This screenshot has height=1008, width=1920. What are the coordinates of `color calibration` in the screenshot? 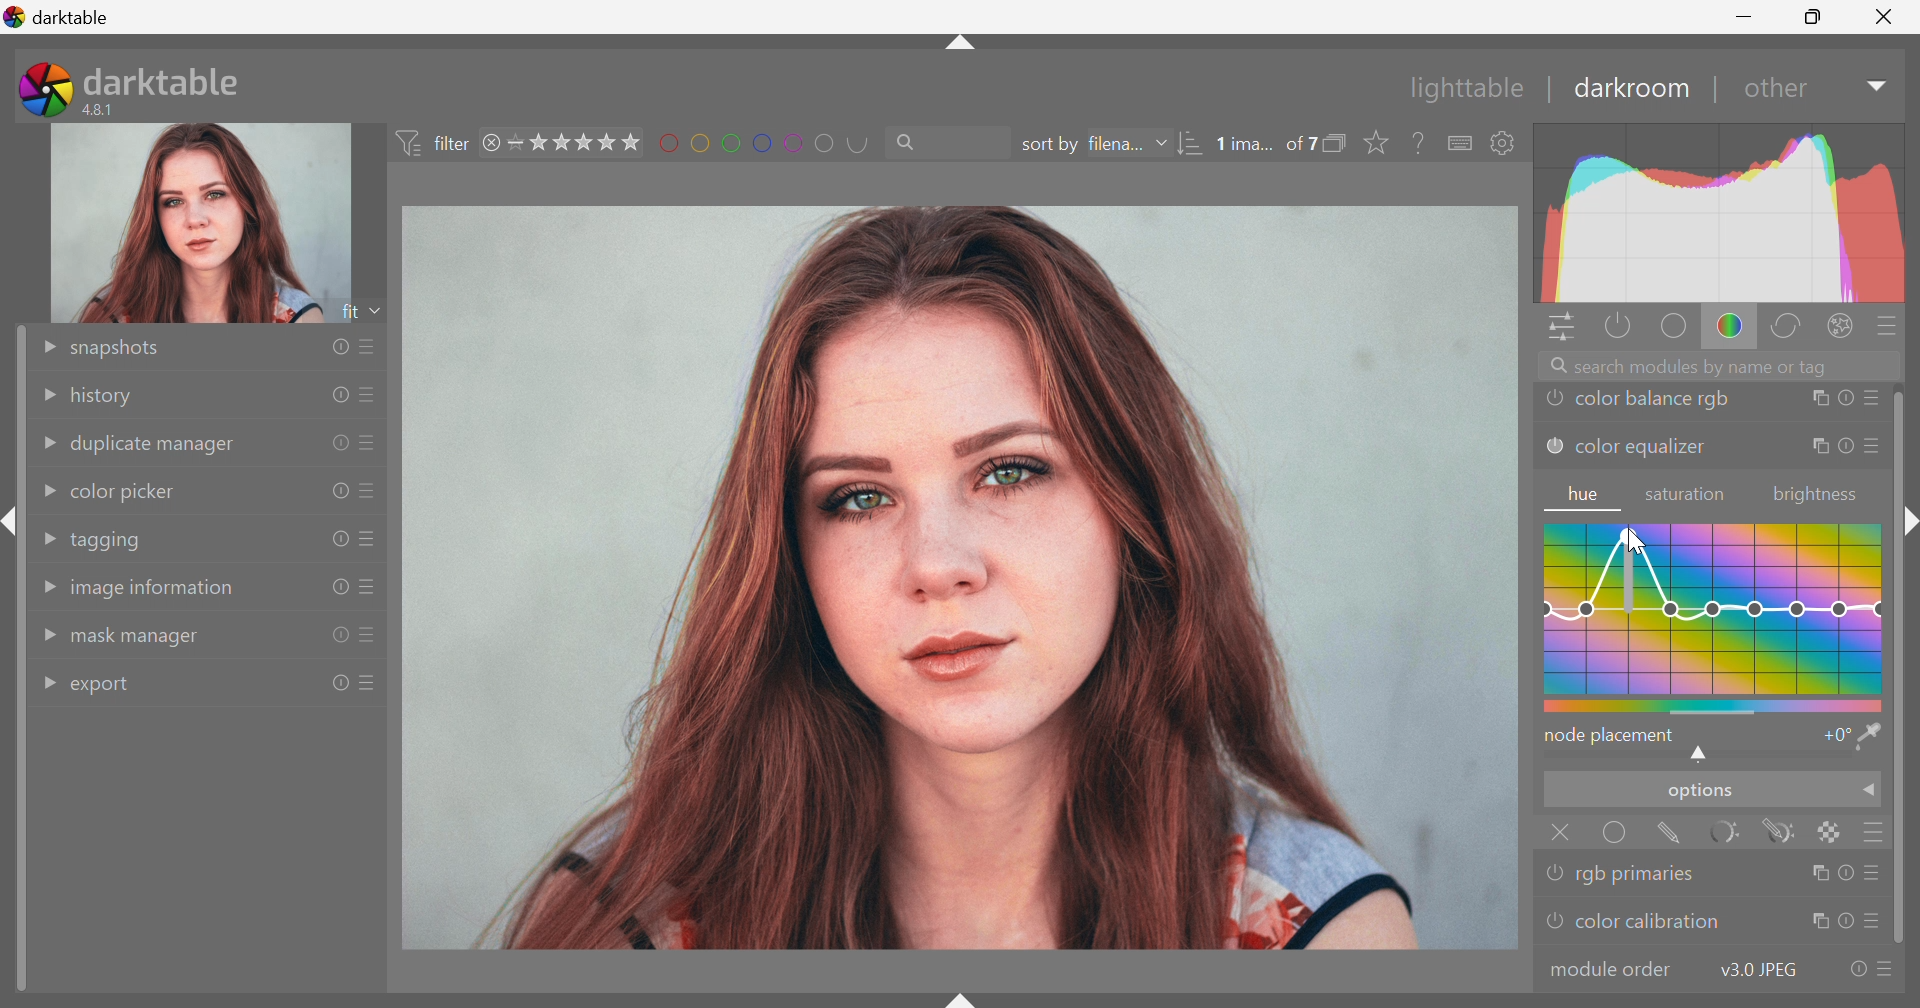 It's located at (1648, 922).